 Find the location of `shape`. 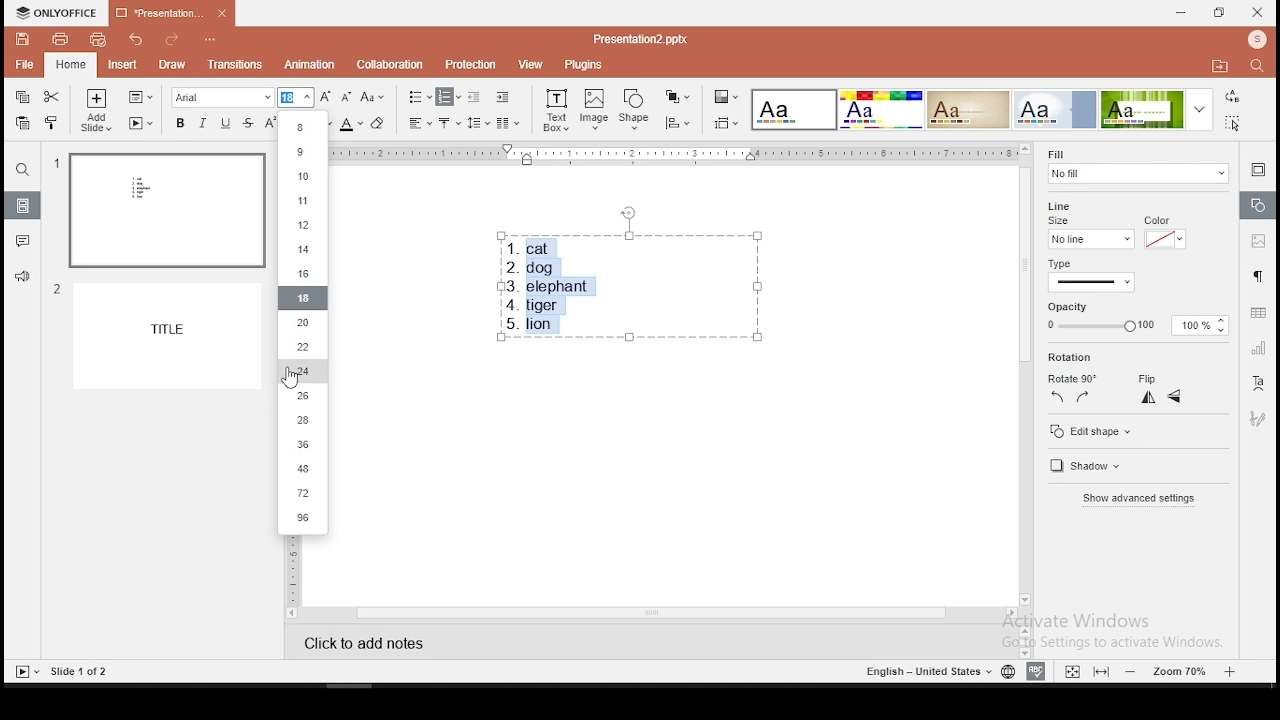

shape is located at coordinates (635, 110).